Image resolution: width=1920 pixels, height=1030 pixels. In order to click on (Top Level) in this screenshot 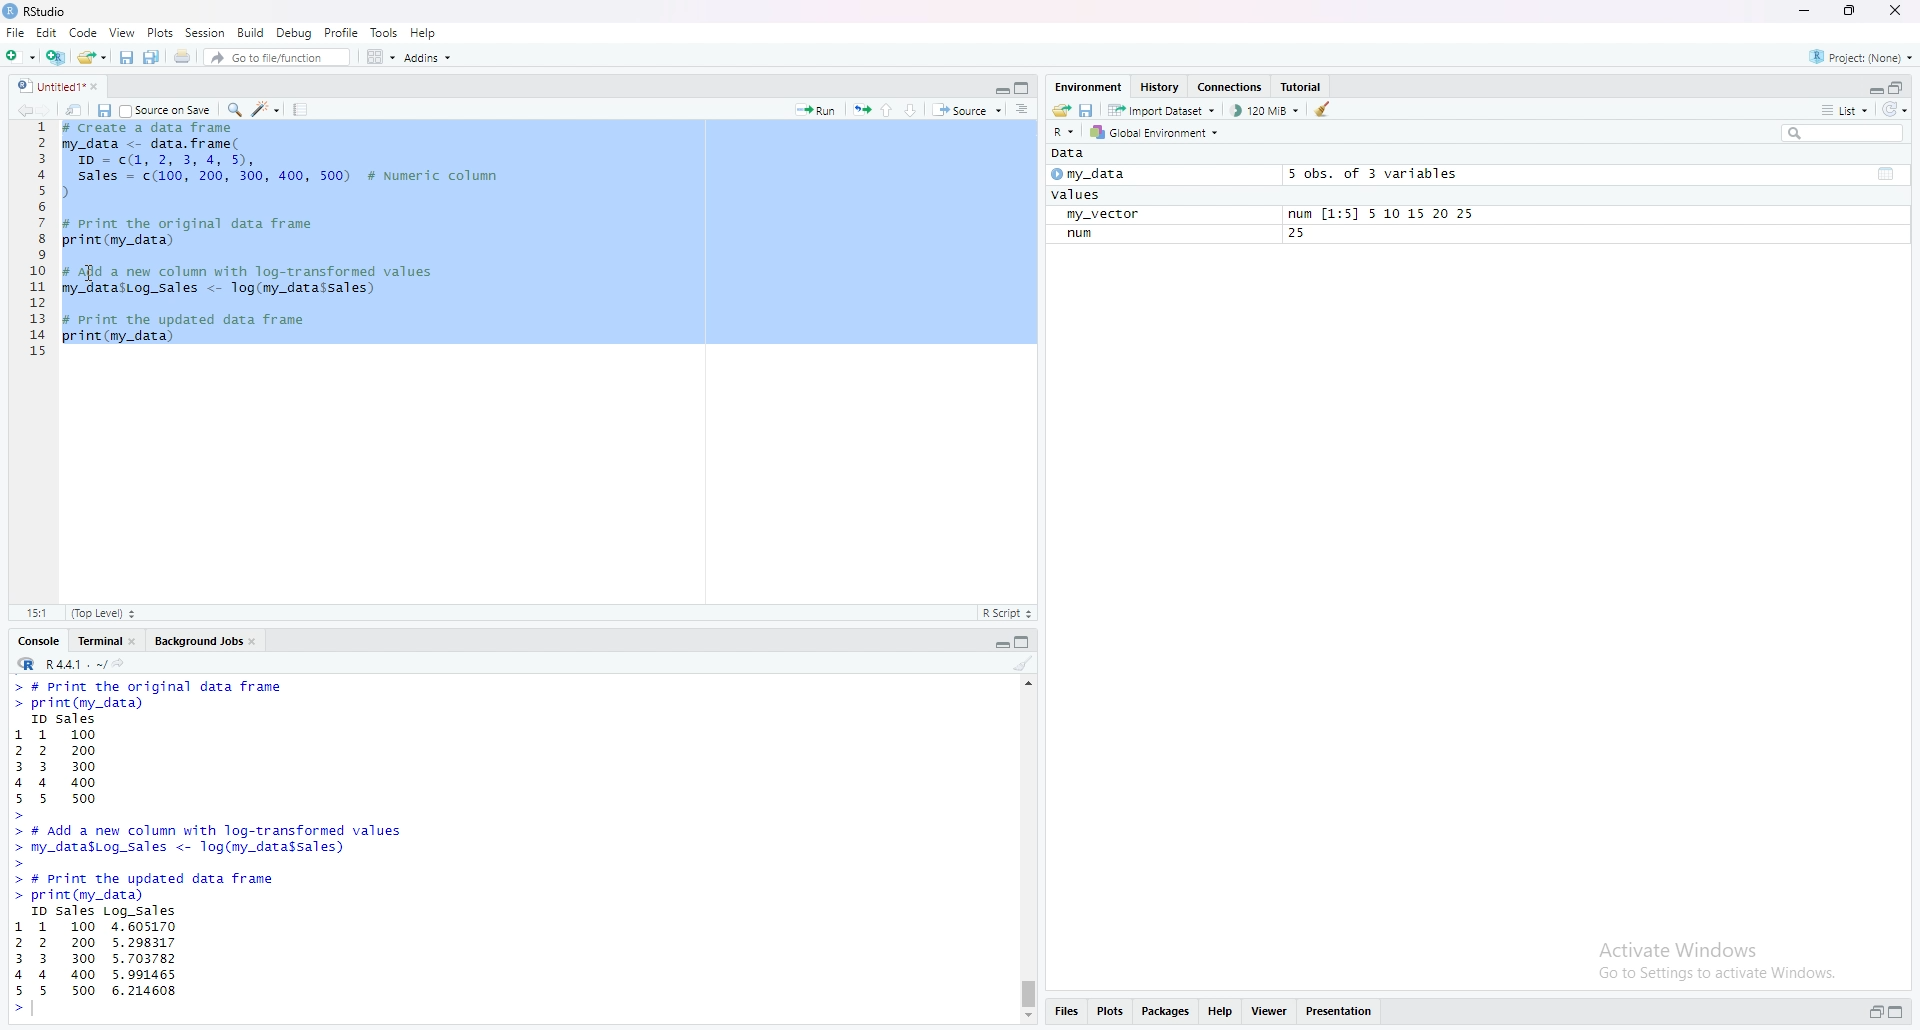, I will do `click(106, 613)`.